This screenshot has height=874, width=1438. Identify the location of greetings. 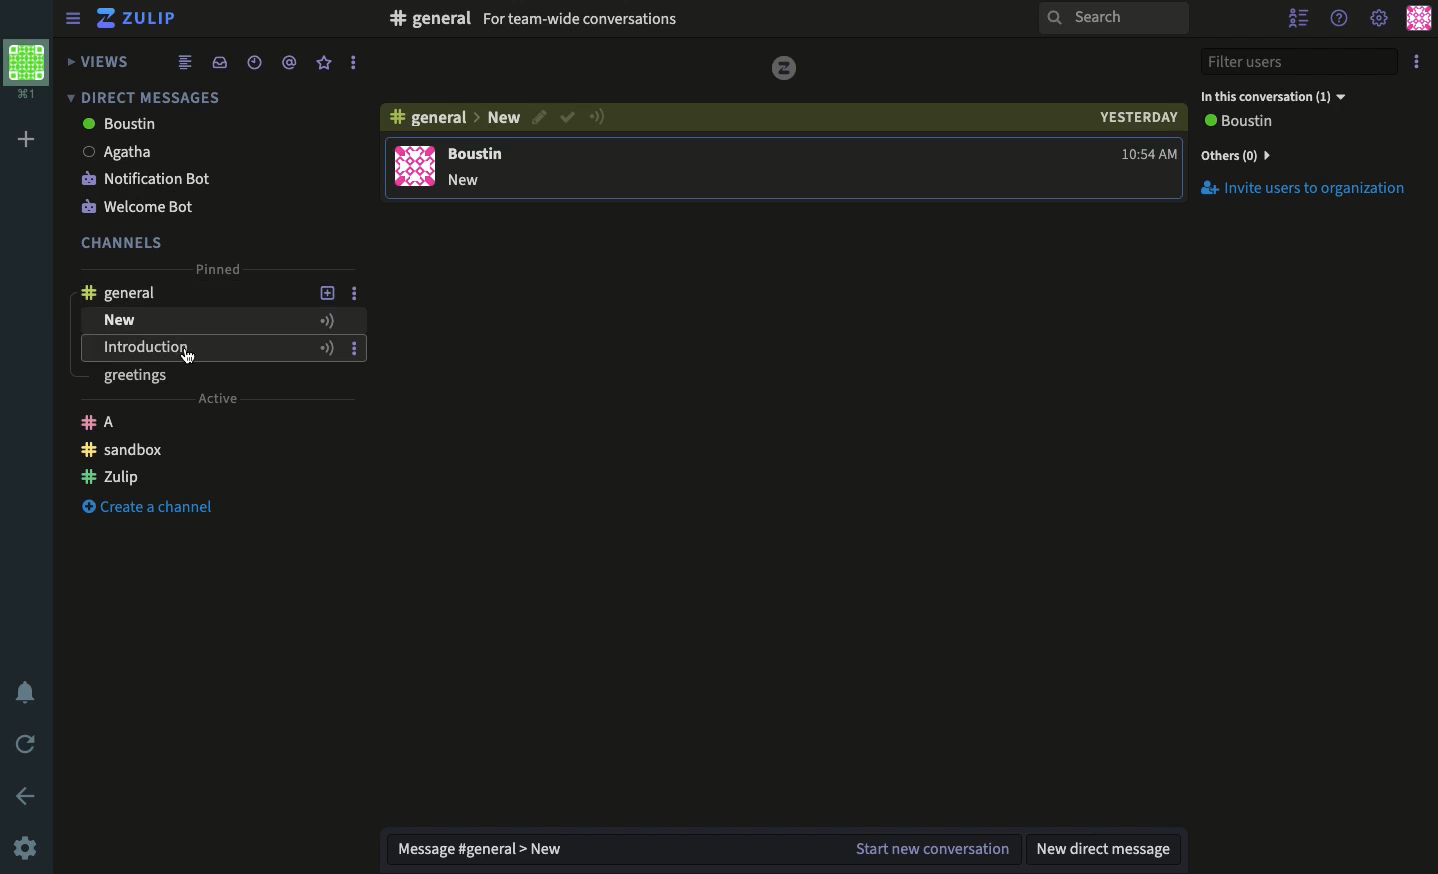
(218, 375).